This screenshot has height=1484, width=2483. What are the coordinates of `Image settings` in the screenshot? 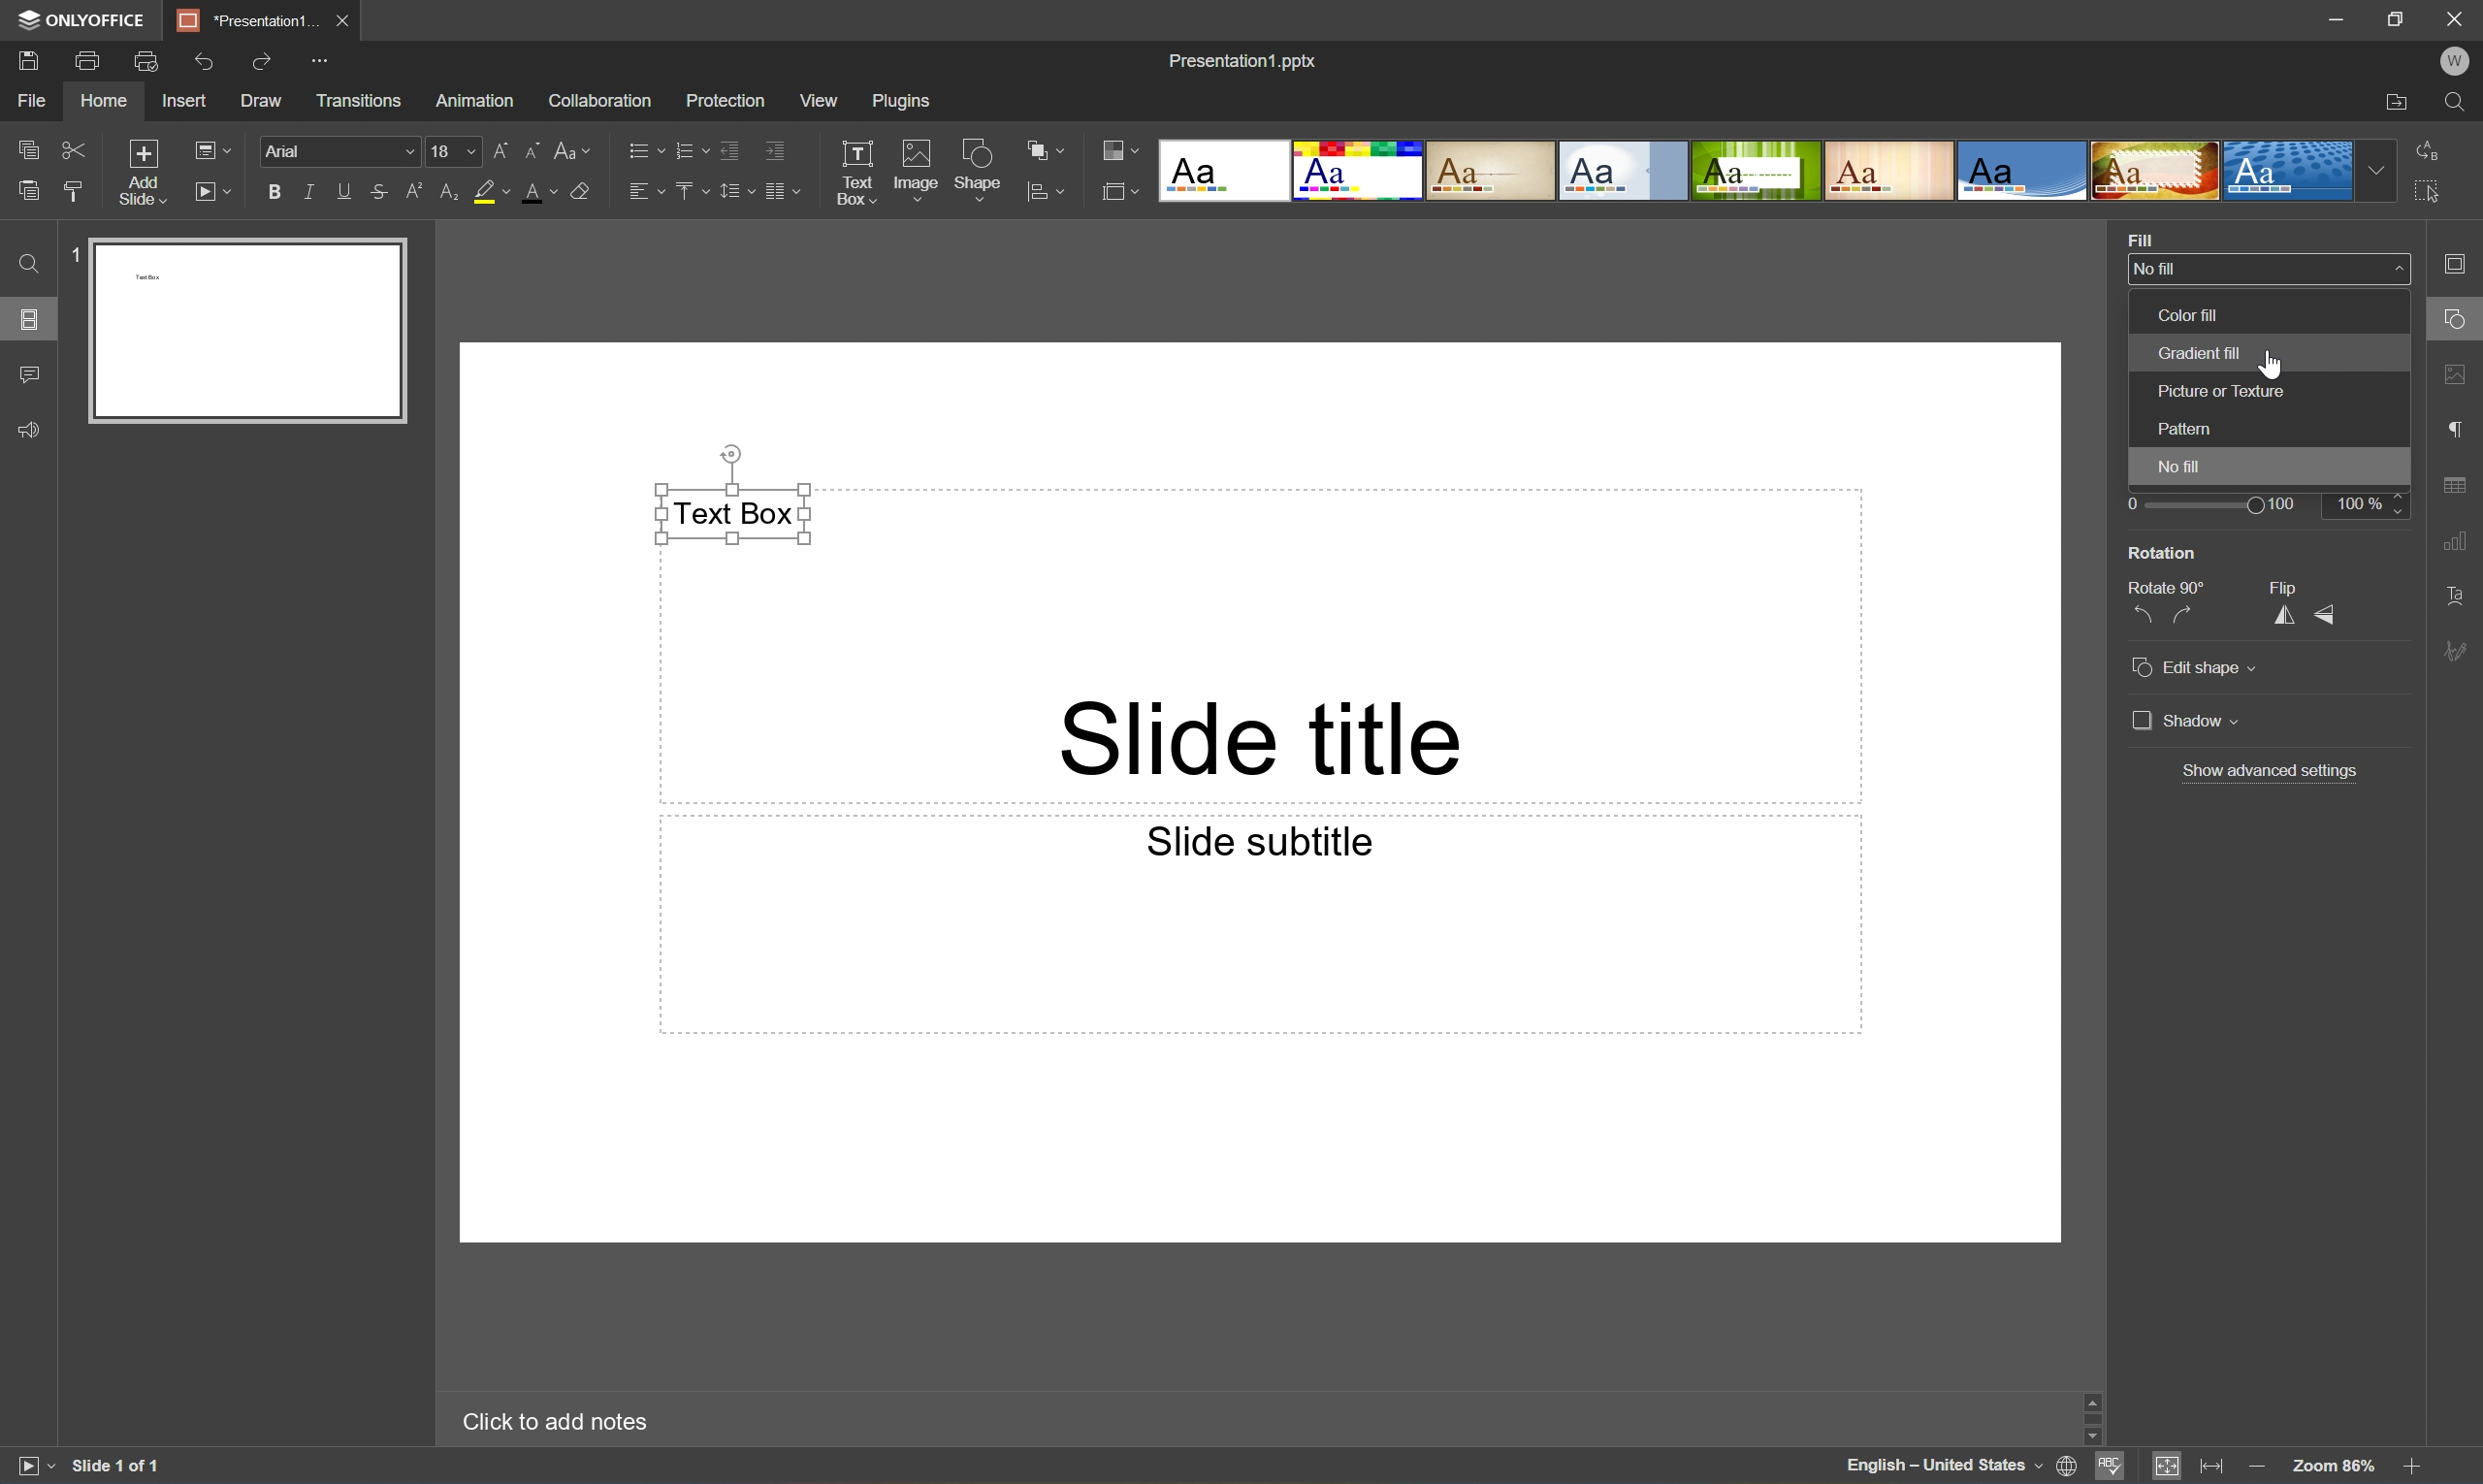 It's located at (2458, 376).